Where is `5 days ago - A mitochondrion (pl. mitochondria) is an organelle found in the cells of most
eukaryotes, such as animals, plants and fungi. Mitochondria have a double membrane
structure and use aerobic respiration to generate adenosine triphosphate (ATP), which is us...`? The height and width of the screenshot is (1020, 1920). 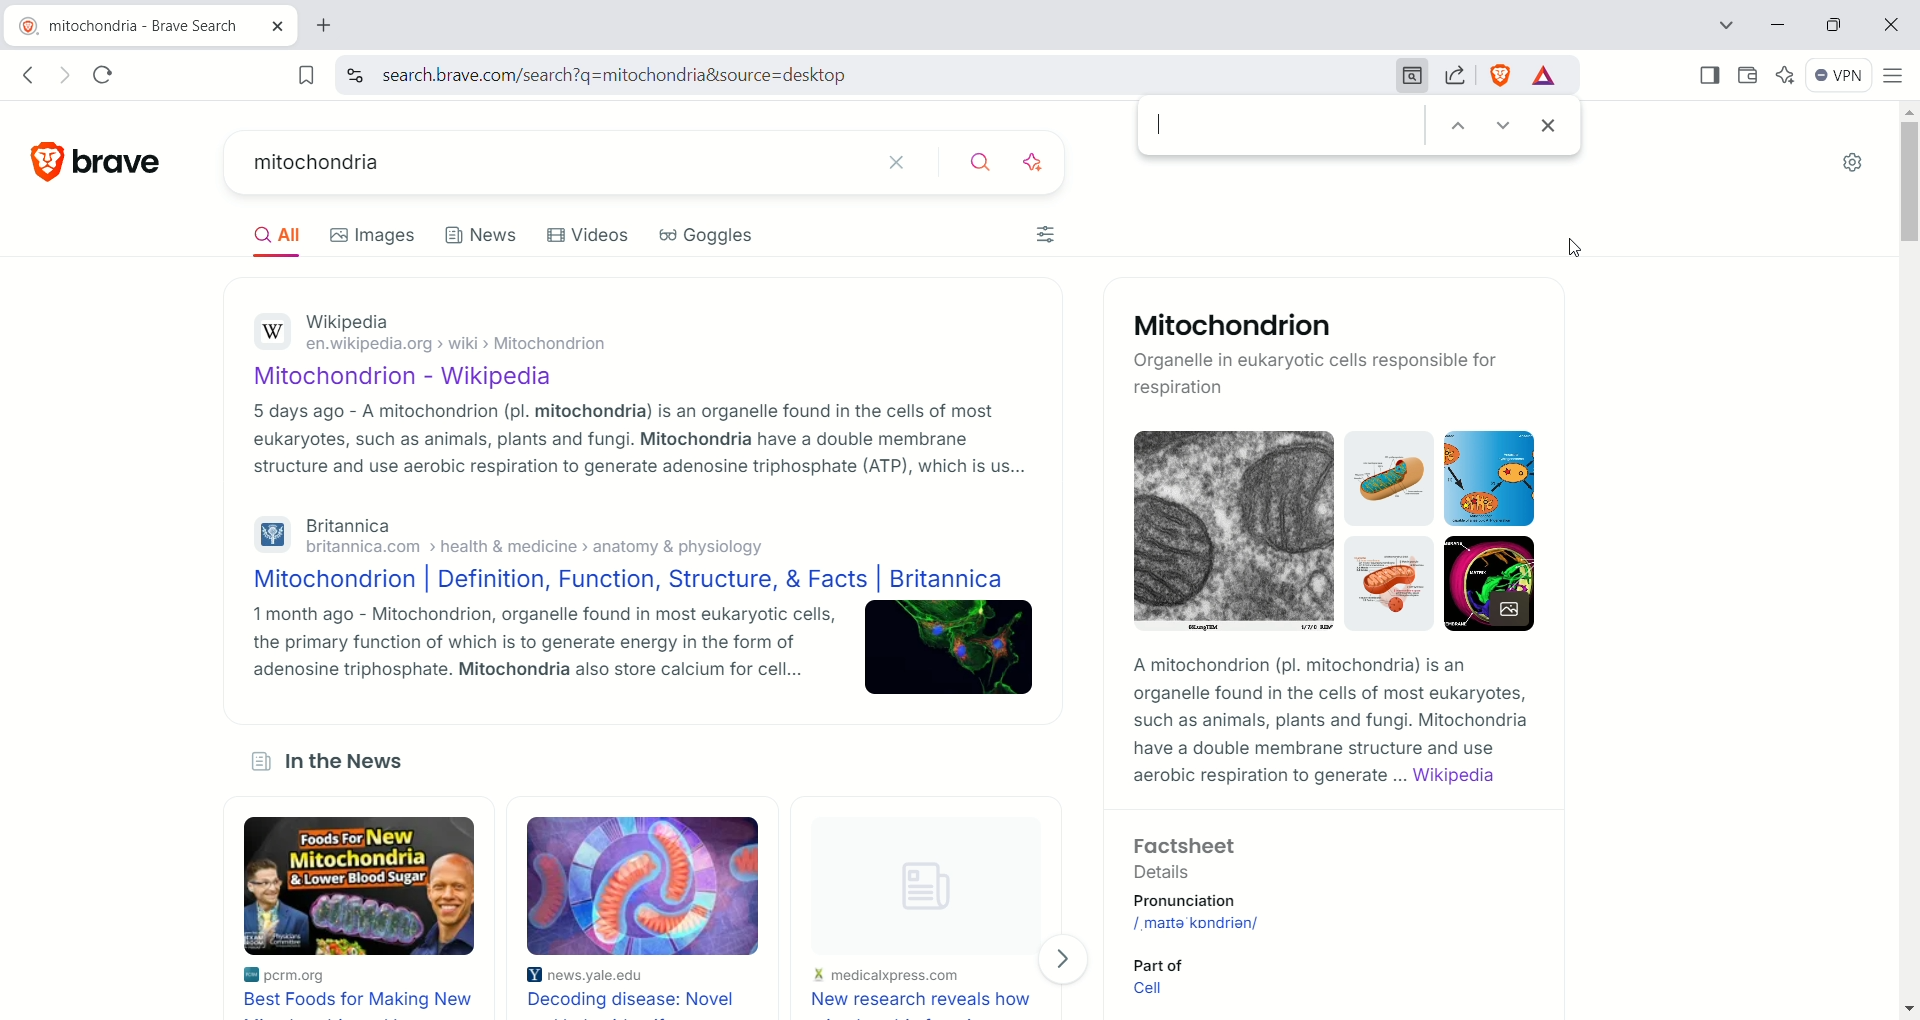
5 days ago - A mitochondrion (pl. mitochondria) is an organelle found in the cells of most
eukaryotes, such as animals, plants and fungi. Mitochondria have a double membrane
structure and use aerobic respiration to generate adenosine triphosphate (ATP), which is us... is located at coordinates (643, 444).